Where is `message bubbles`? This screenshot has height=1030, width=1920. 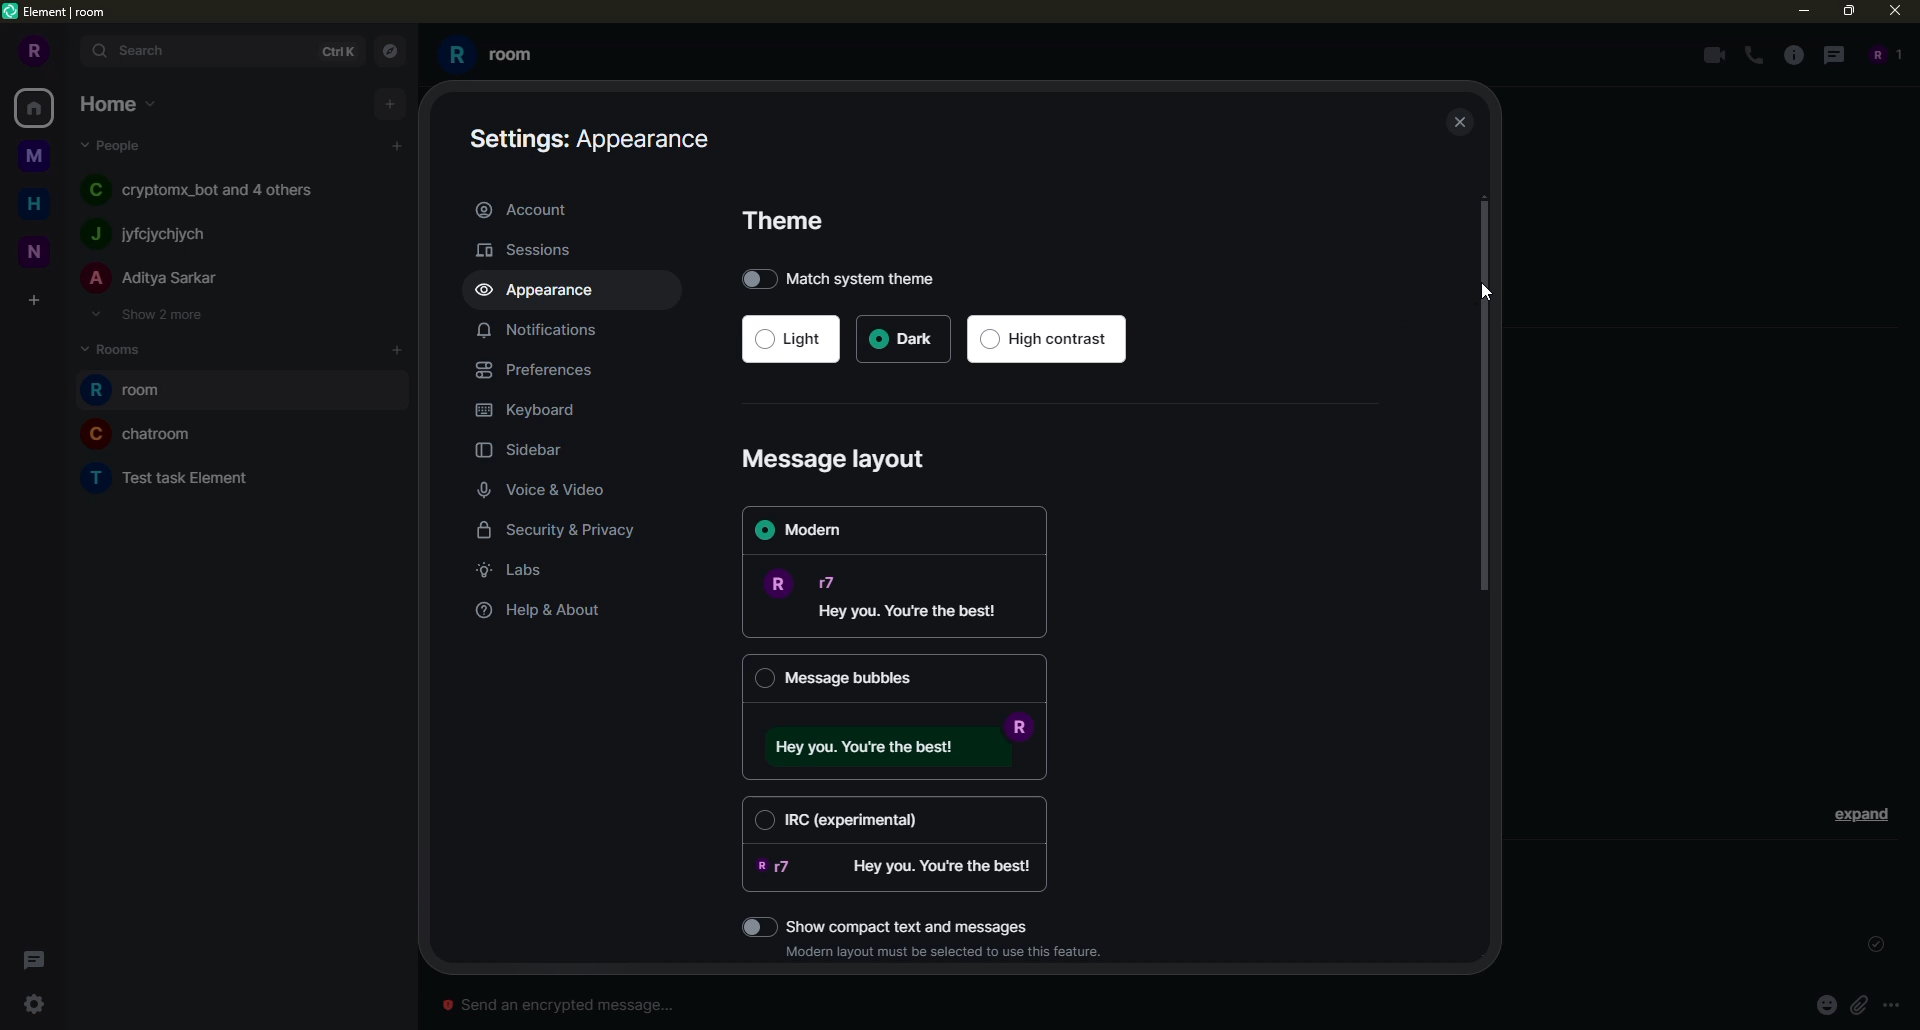
message bubbles is located at coordinates (838, 676).